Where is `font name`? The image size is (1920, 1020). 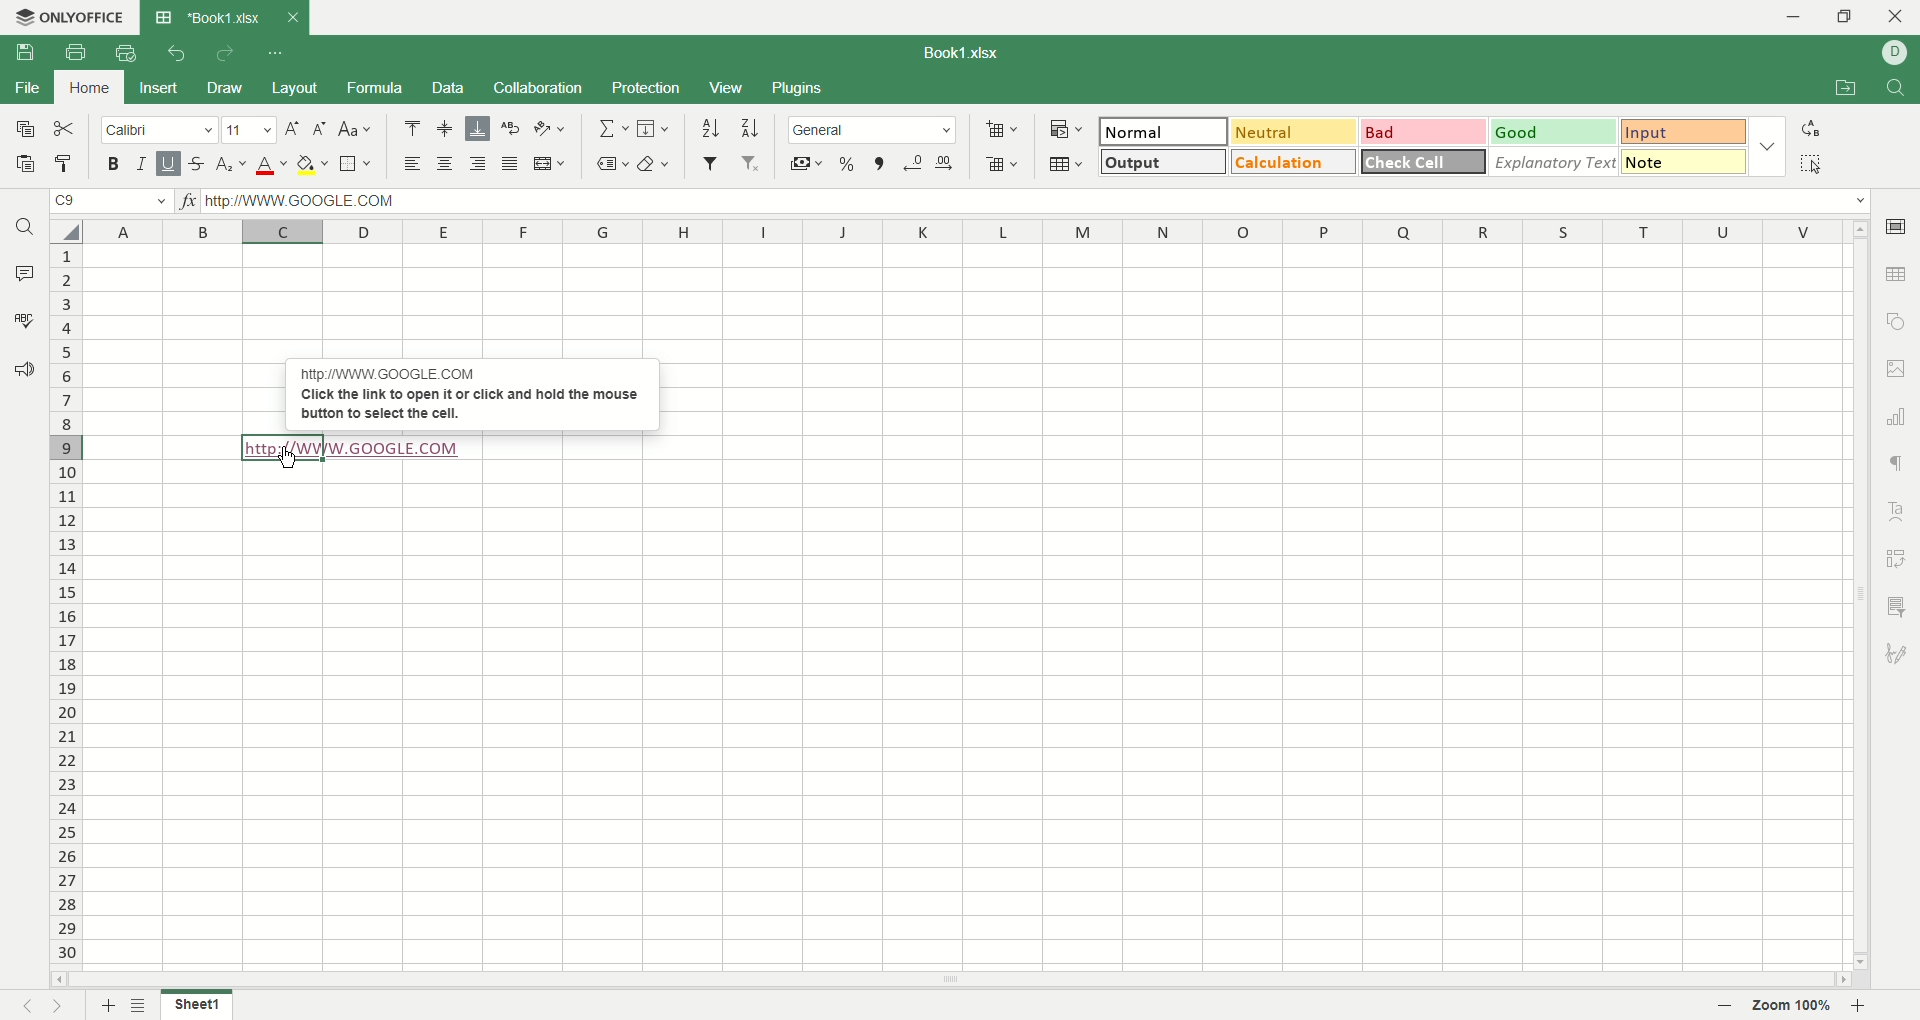
font name is located at coordinates (160, 132).